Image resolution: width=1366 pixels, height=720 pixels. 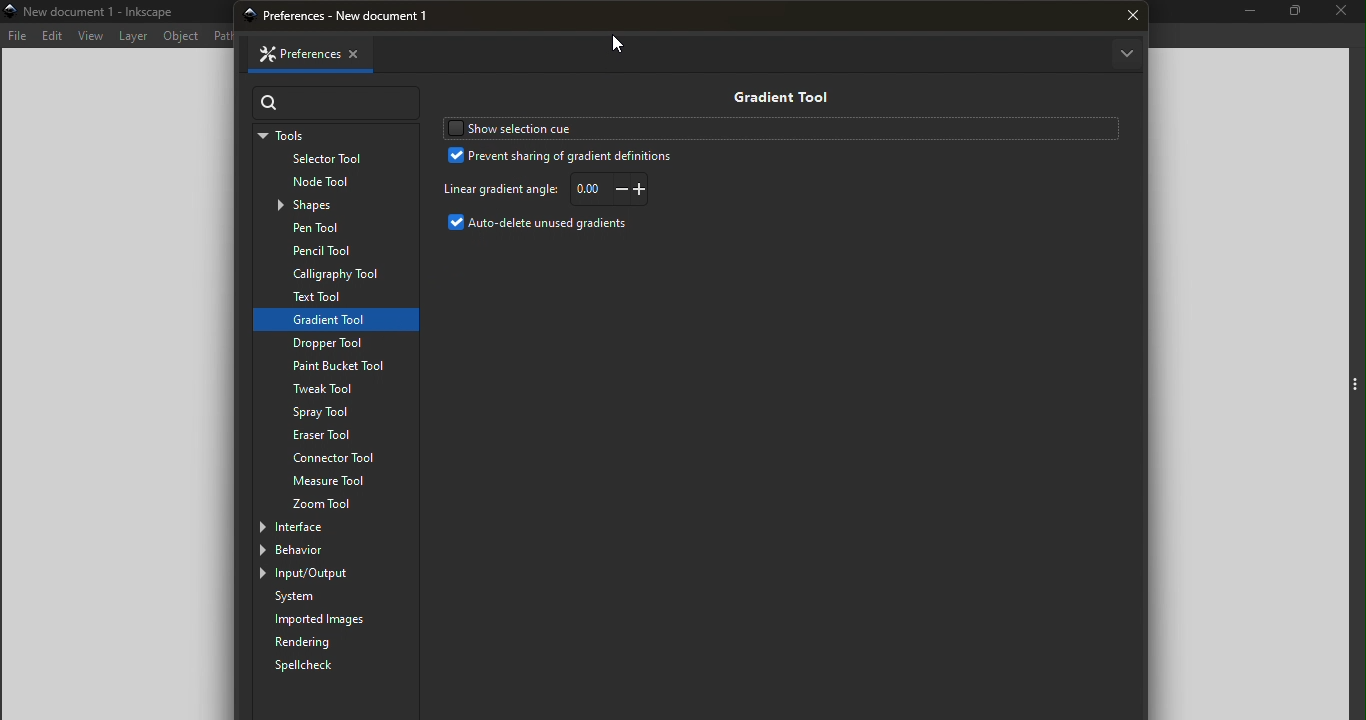 I want to click on Toggle command panel, so click(x=1355, y=386).